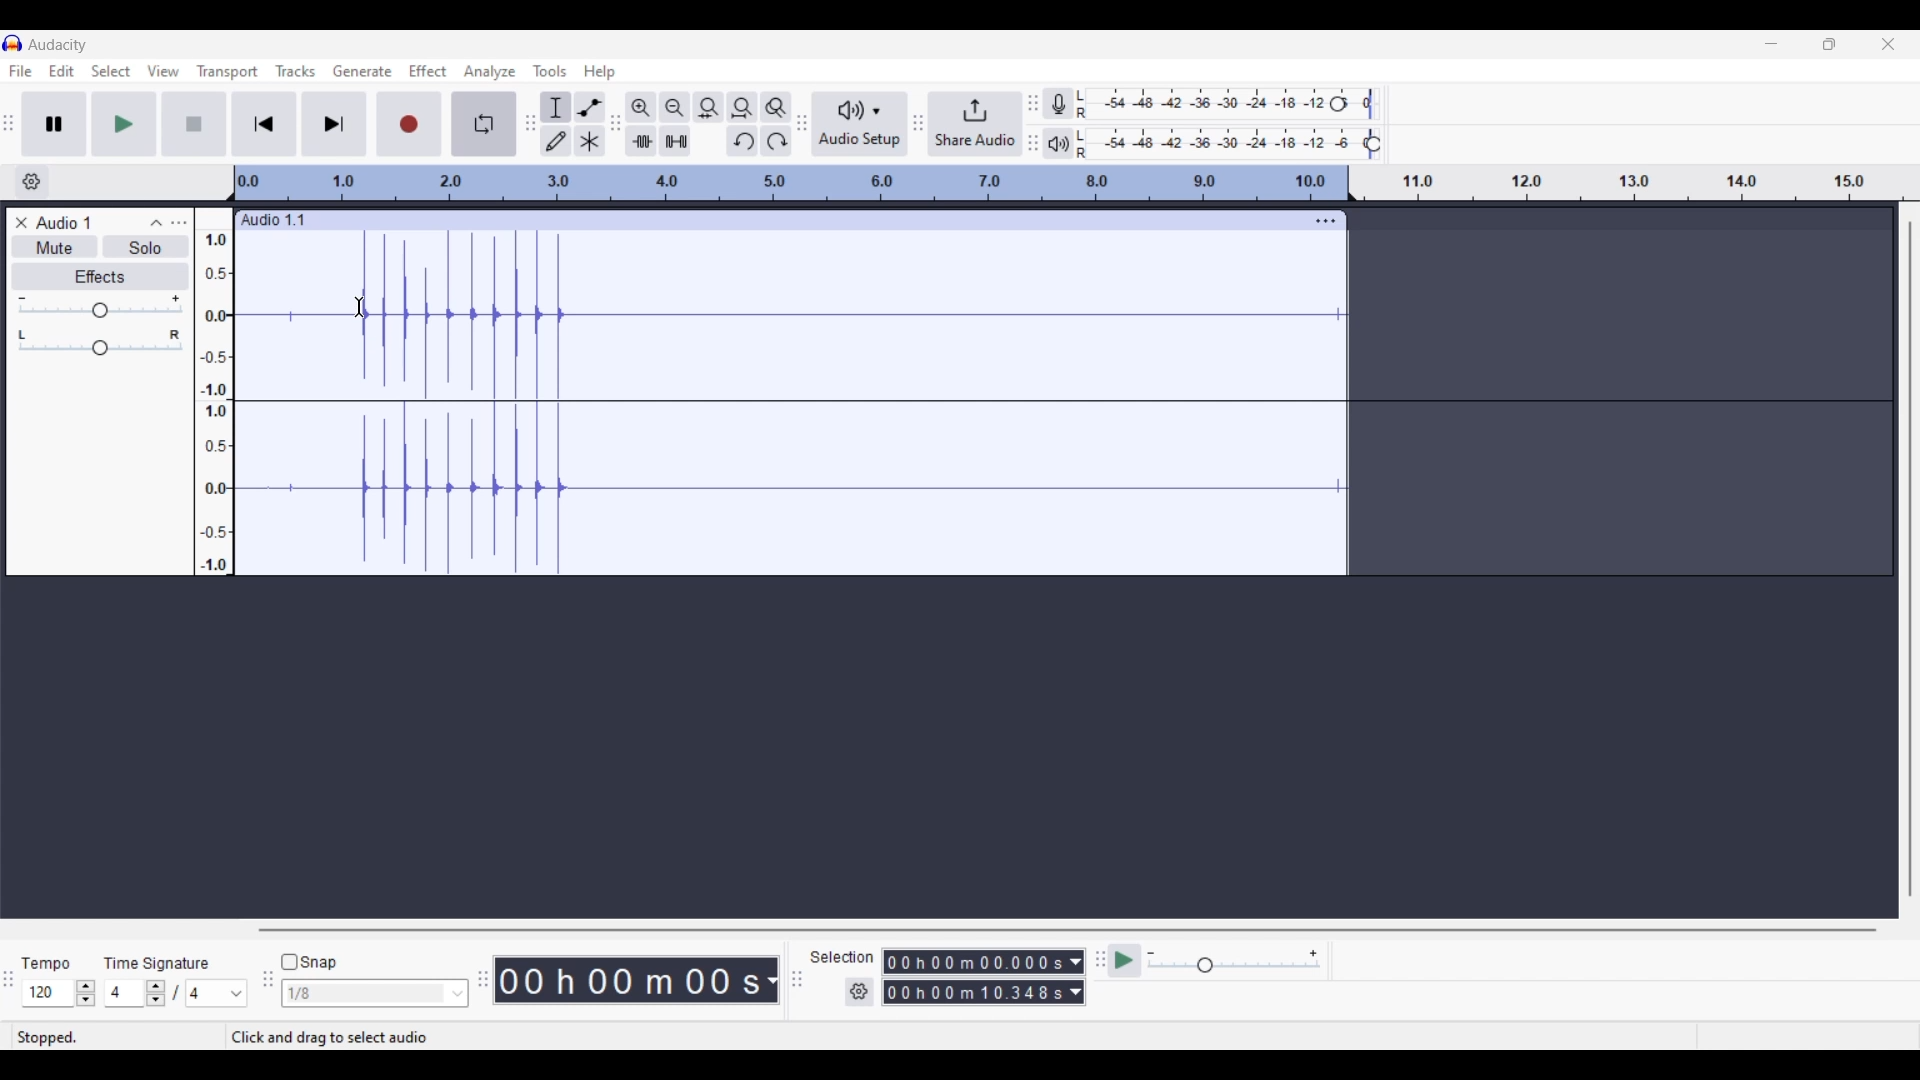 This screenshot has width=1920, height=1080. Describe the element at coordinates (973, 977) in the screenshot. I see `Selection duration` at that location.